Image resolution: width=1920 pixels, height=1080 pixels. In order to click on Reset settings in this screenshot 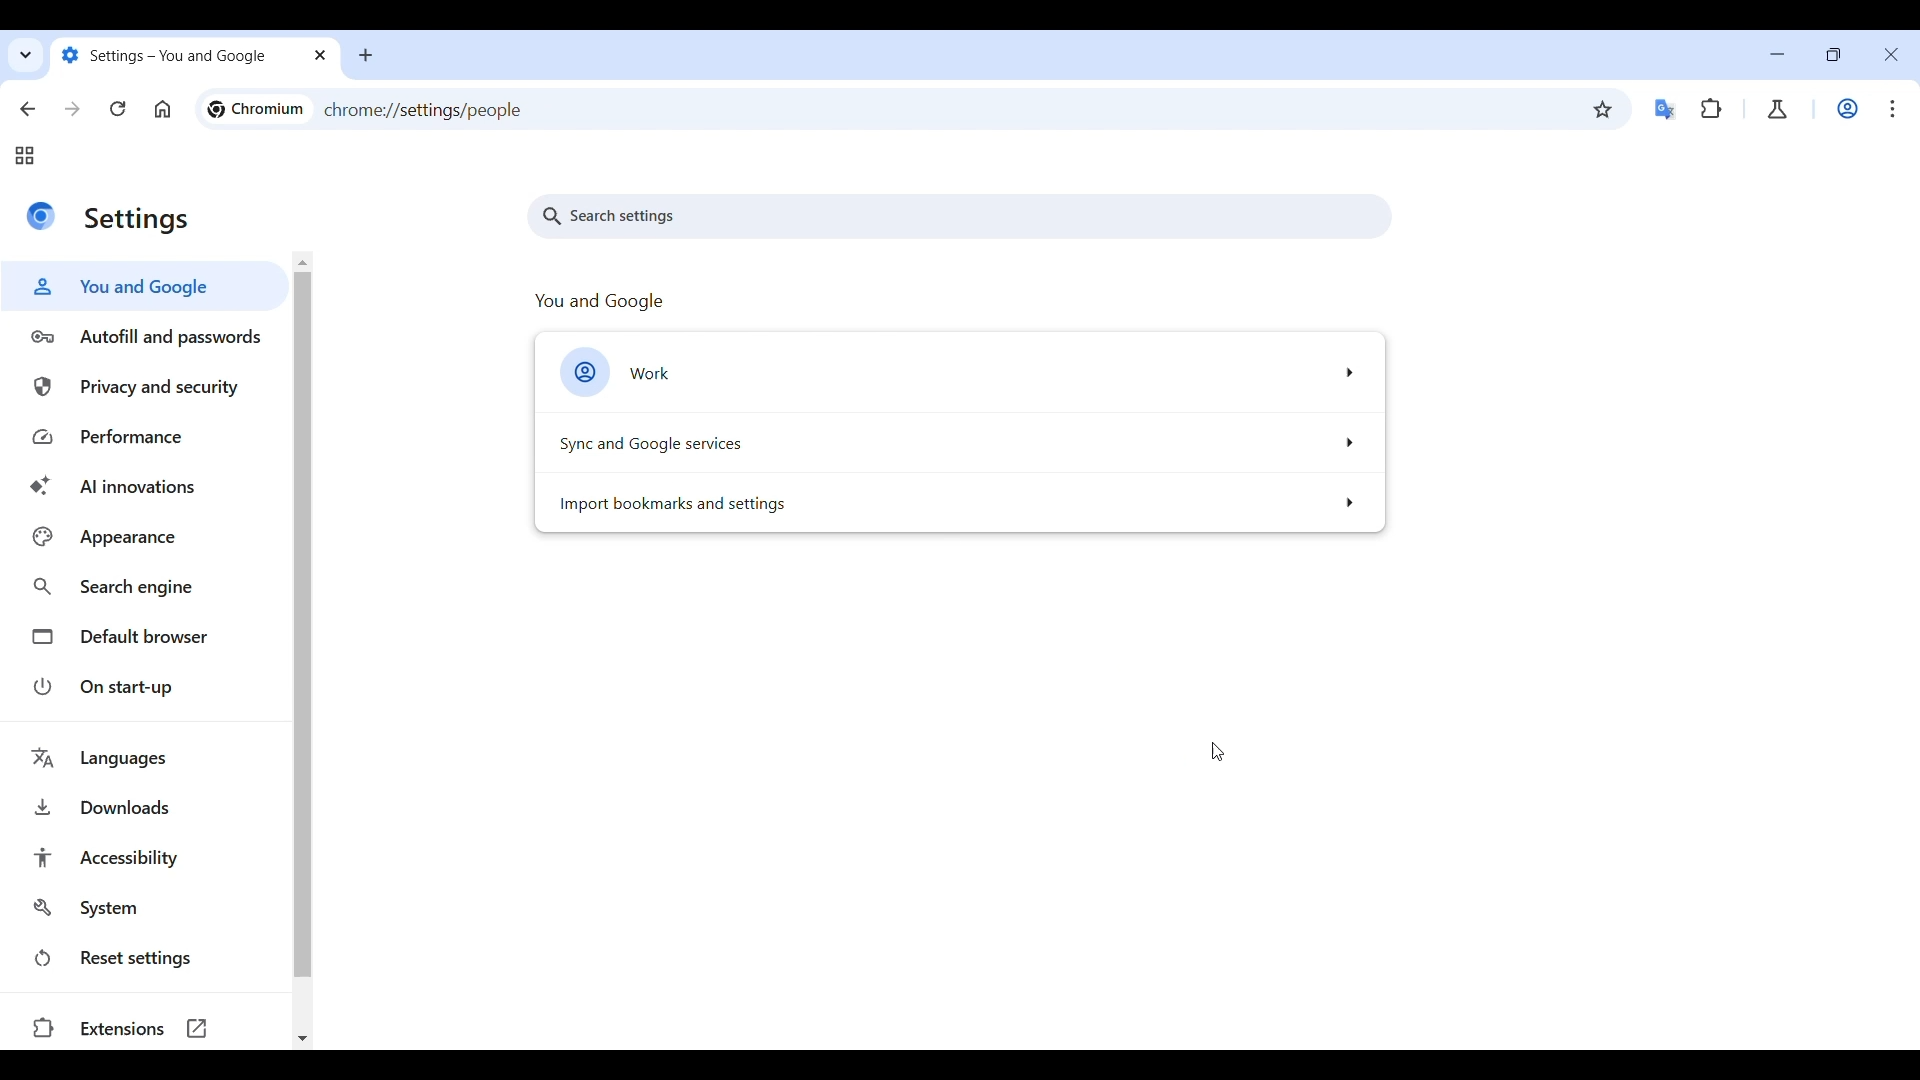, I will do `click(144, 958)`.